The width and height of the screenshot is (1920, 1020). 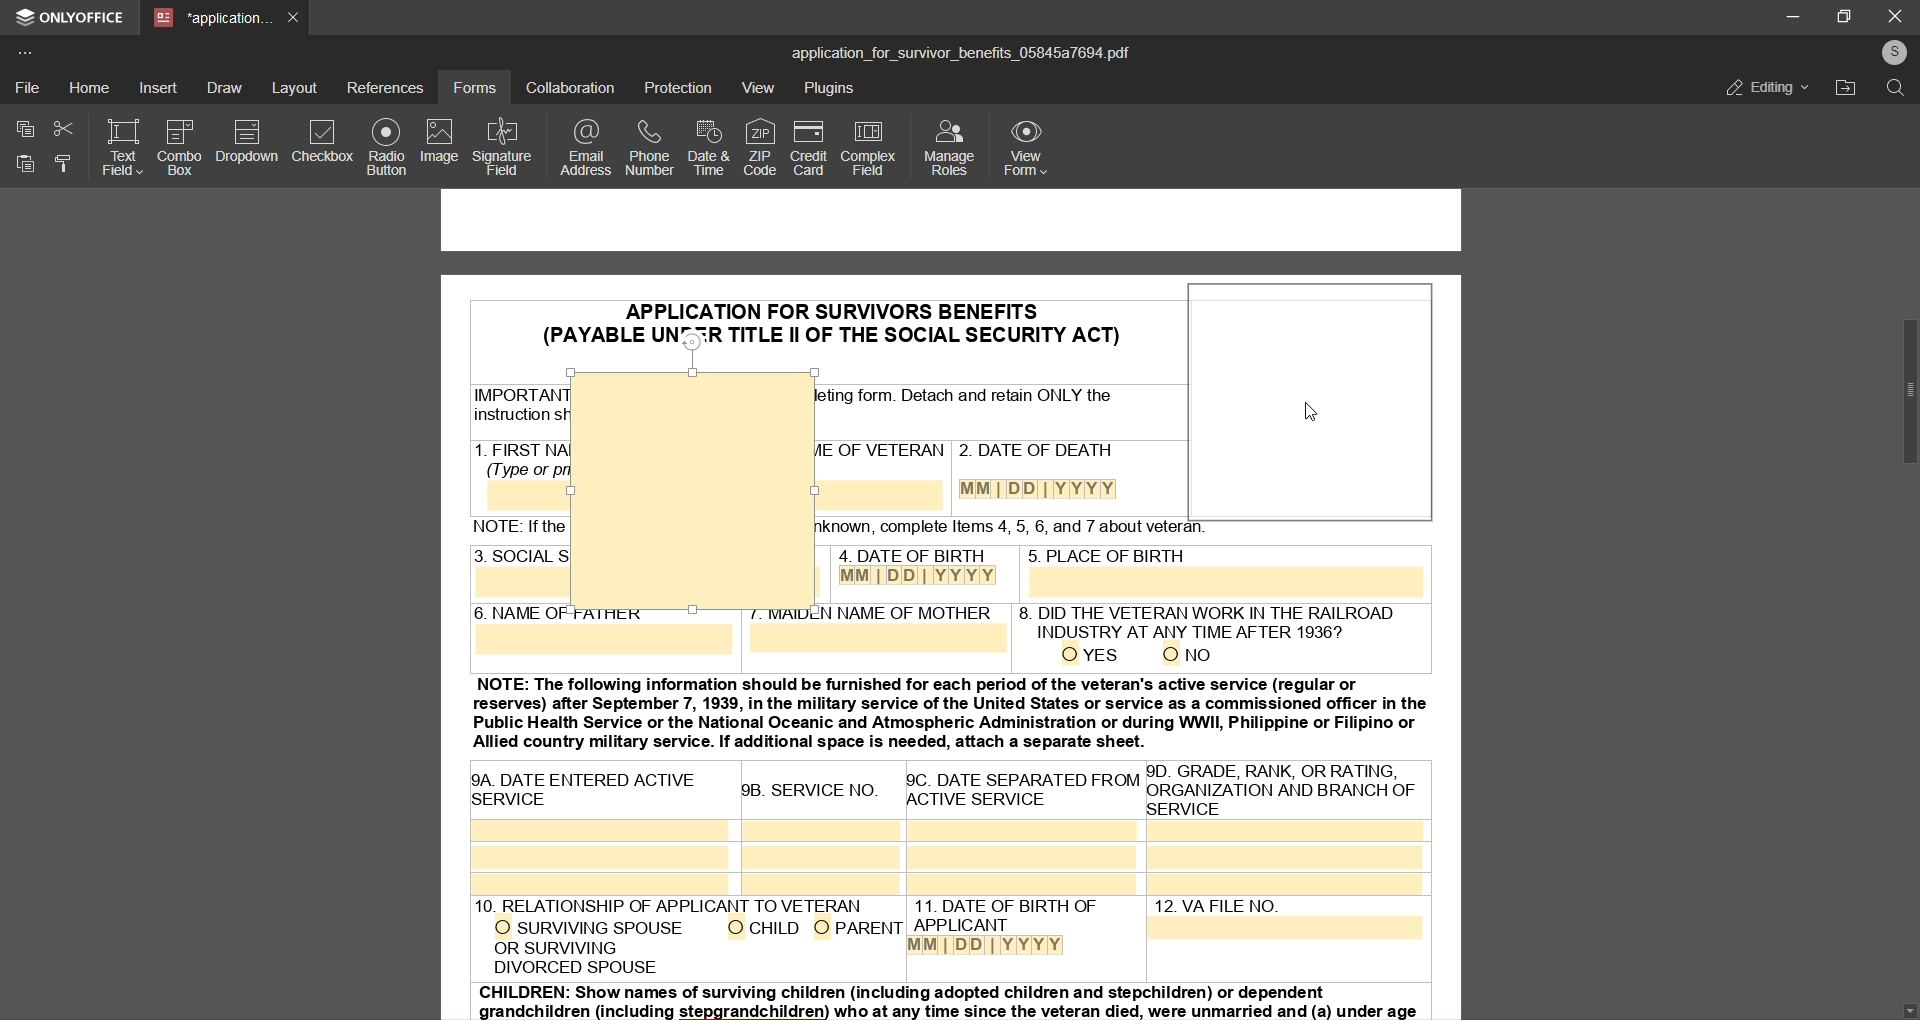 I want to click on phone number, so click(x=646, y=150).